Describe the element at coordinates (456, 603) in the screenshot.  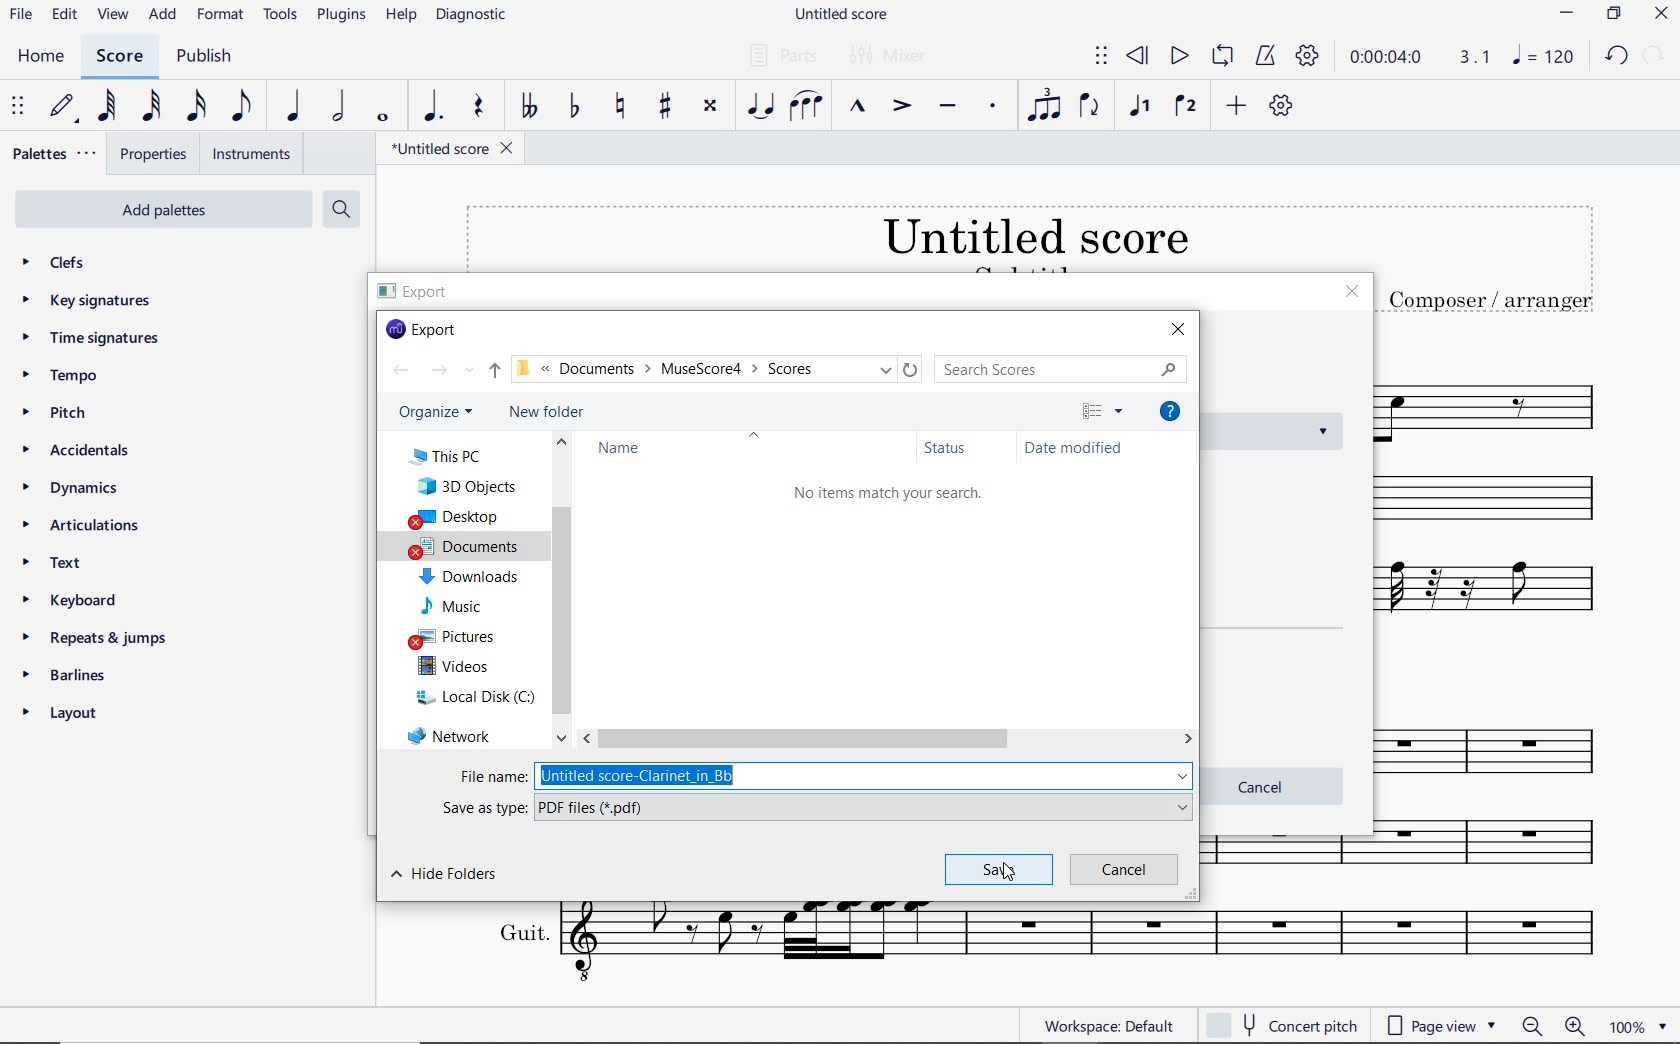
I see `music` at that location.